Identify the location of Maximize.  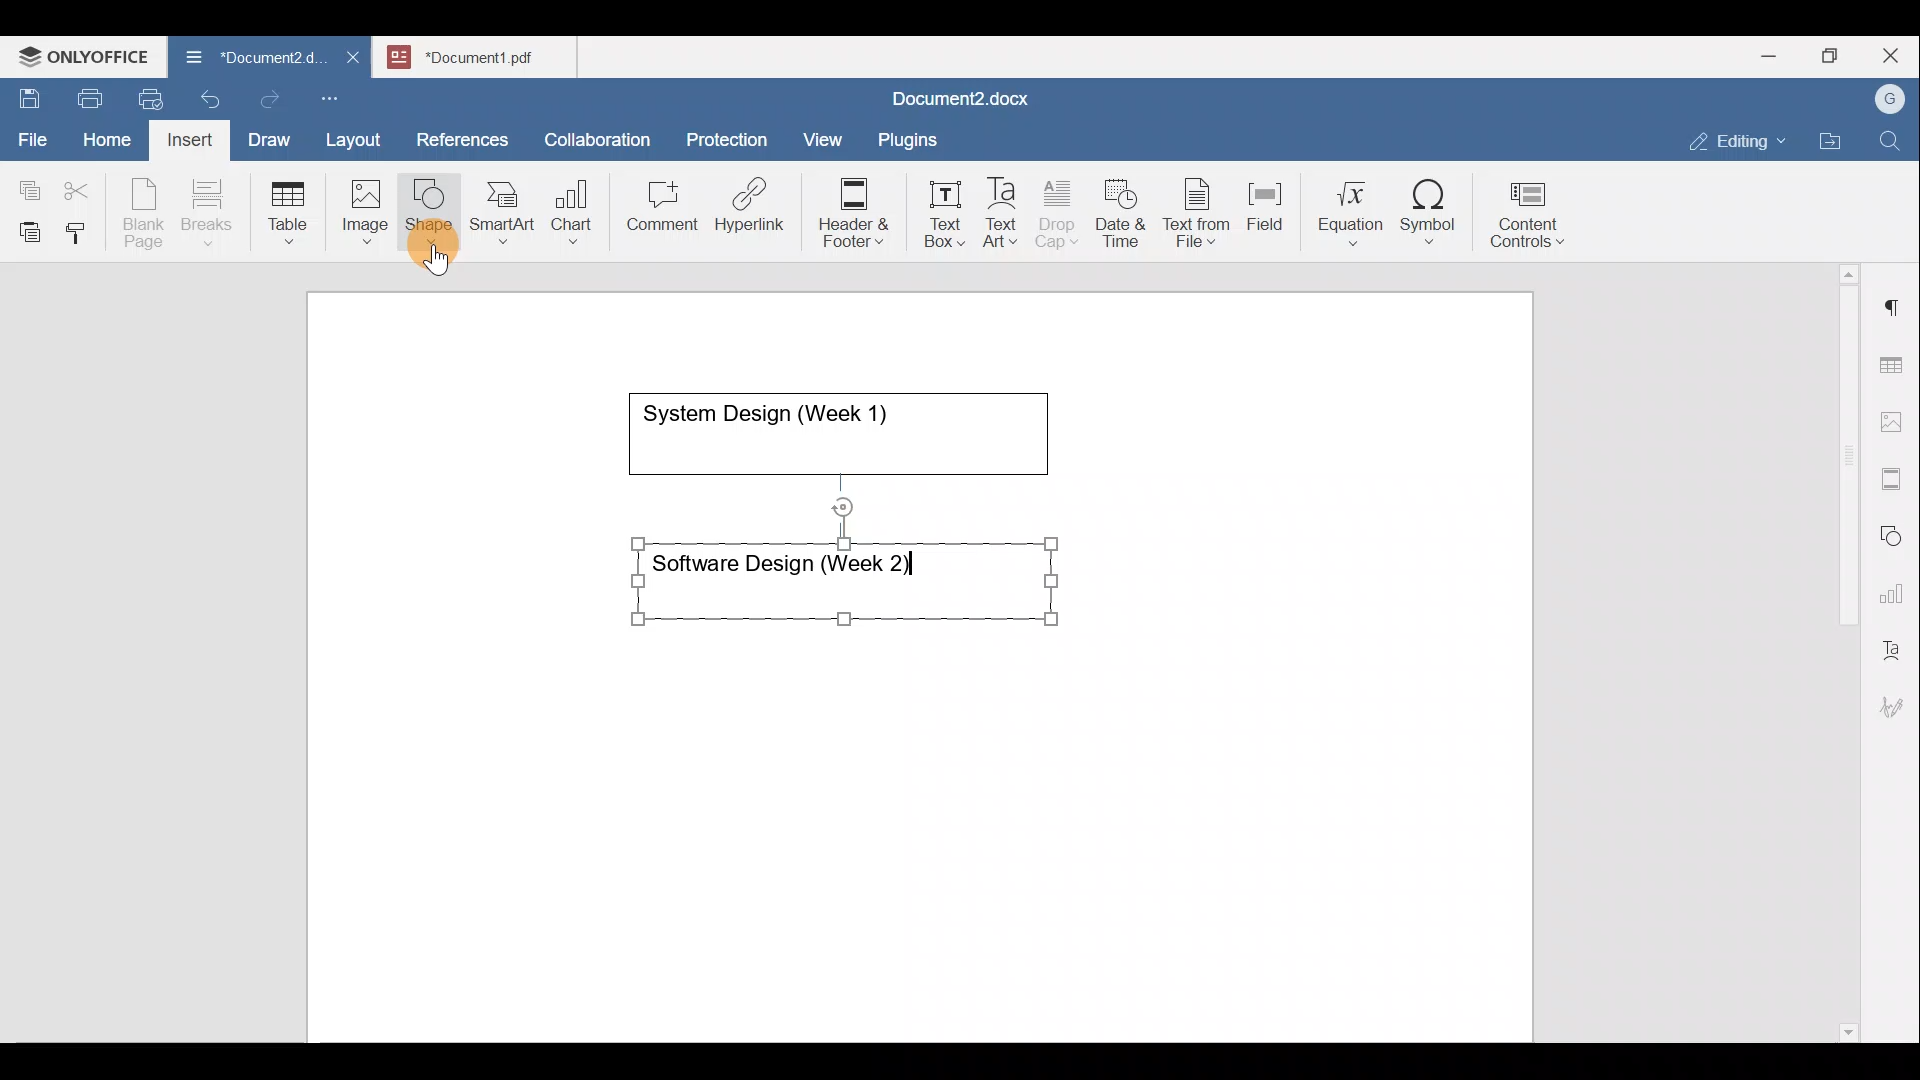
(1835, 56).